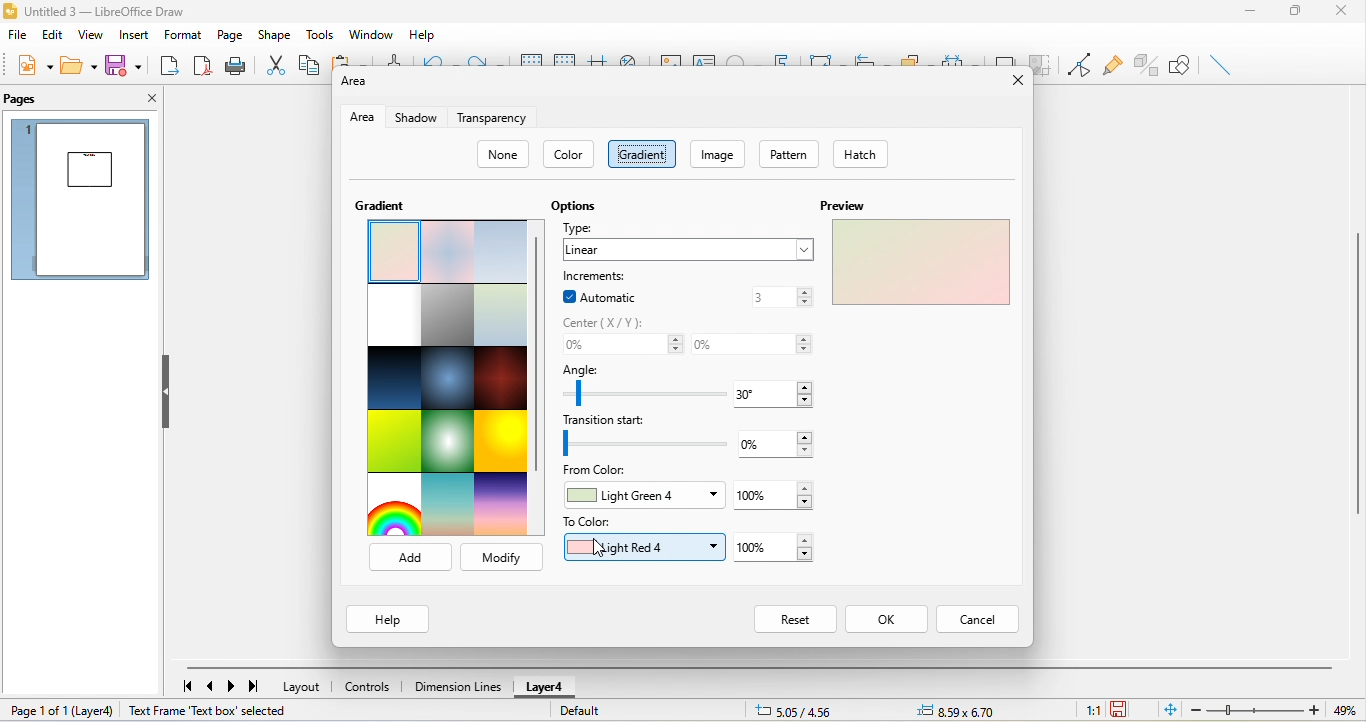 The height and width of the screenshot is (722, 1366). What do you see at coordinates (686, 250) in the screenshot?
I see `linear` at bounding box center [686, 250].